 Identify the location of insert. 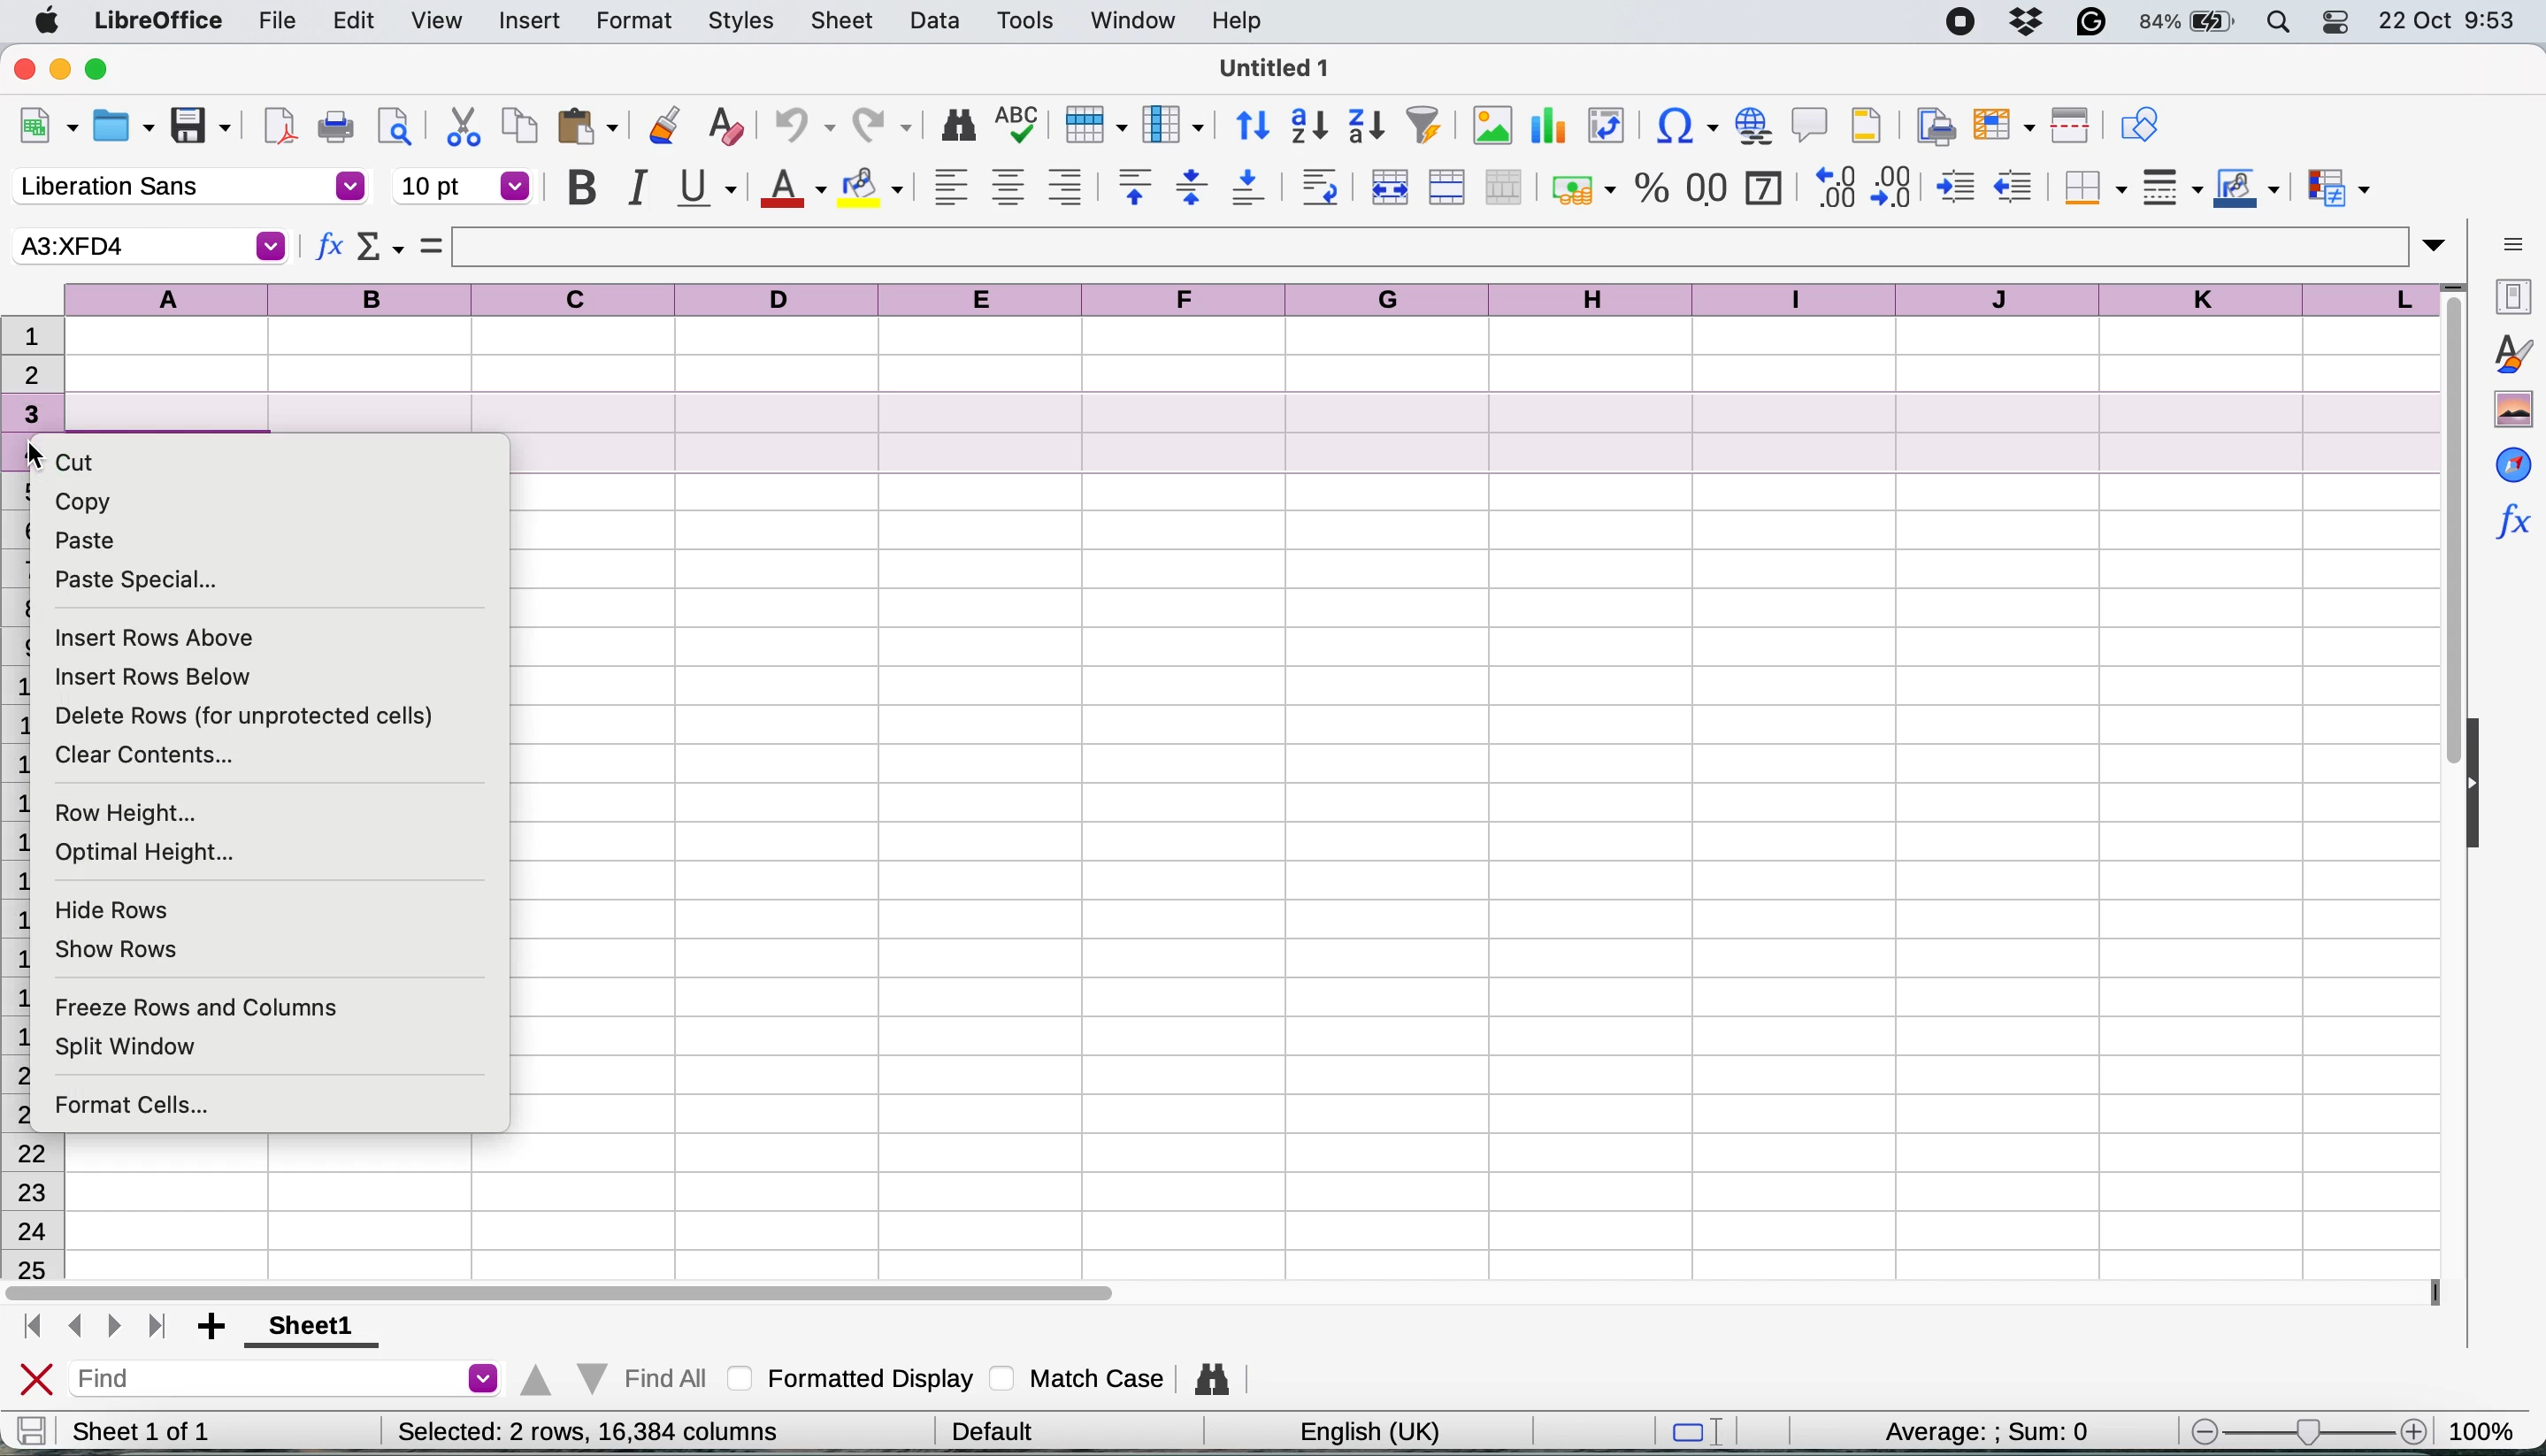
(529, 23).